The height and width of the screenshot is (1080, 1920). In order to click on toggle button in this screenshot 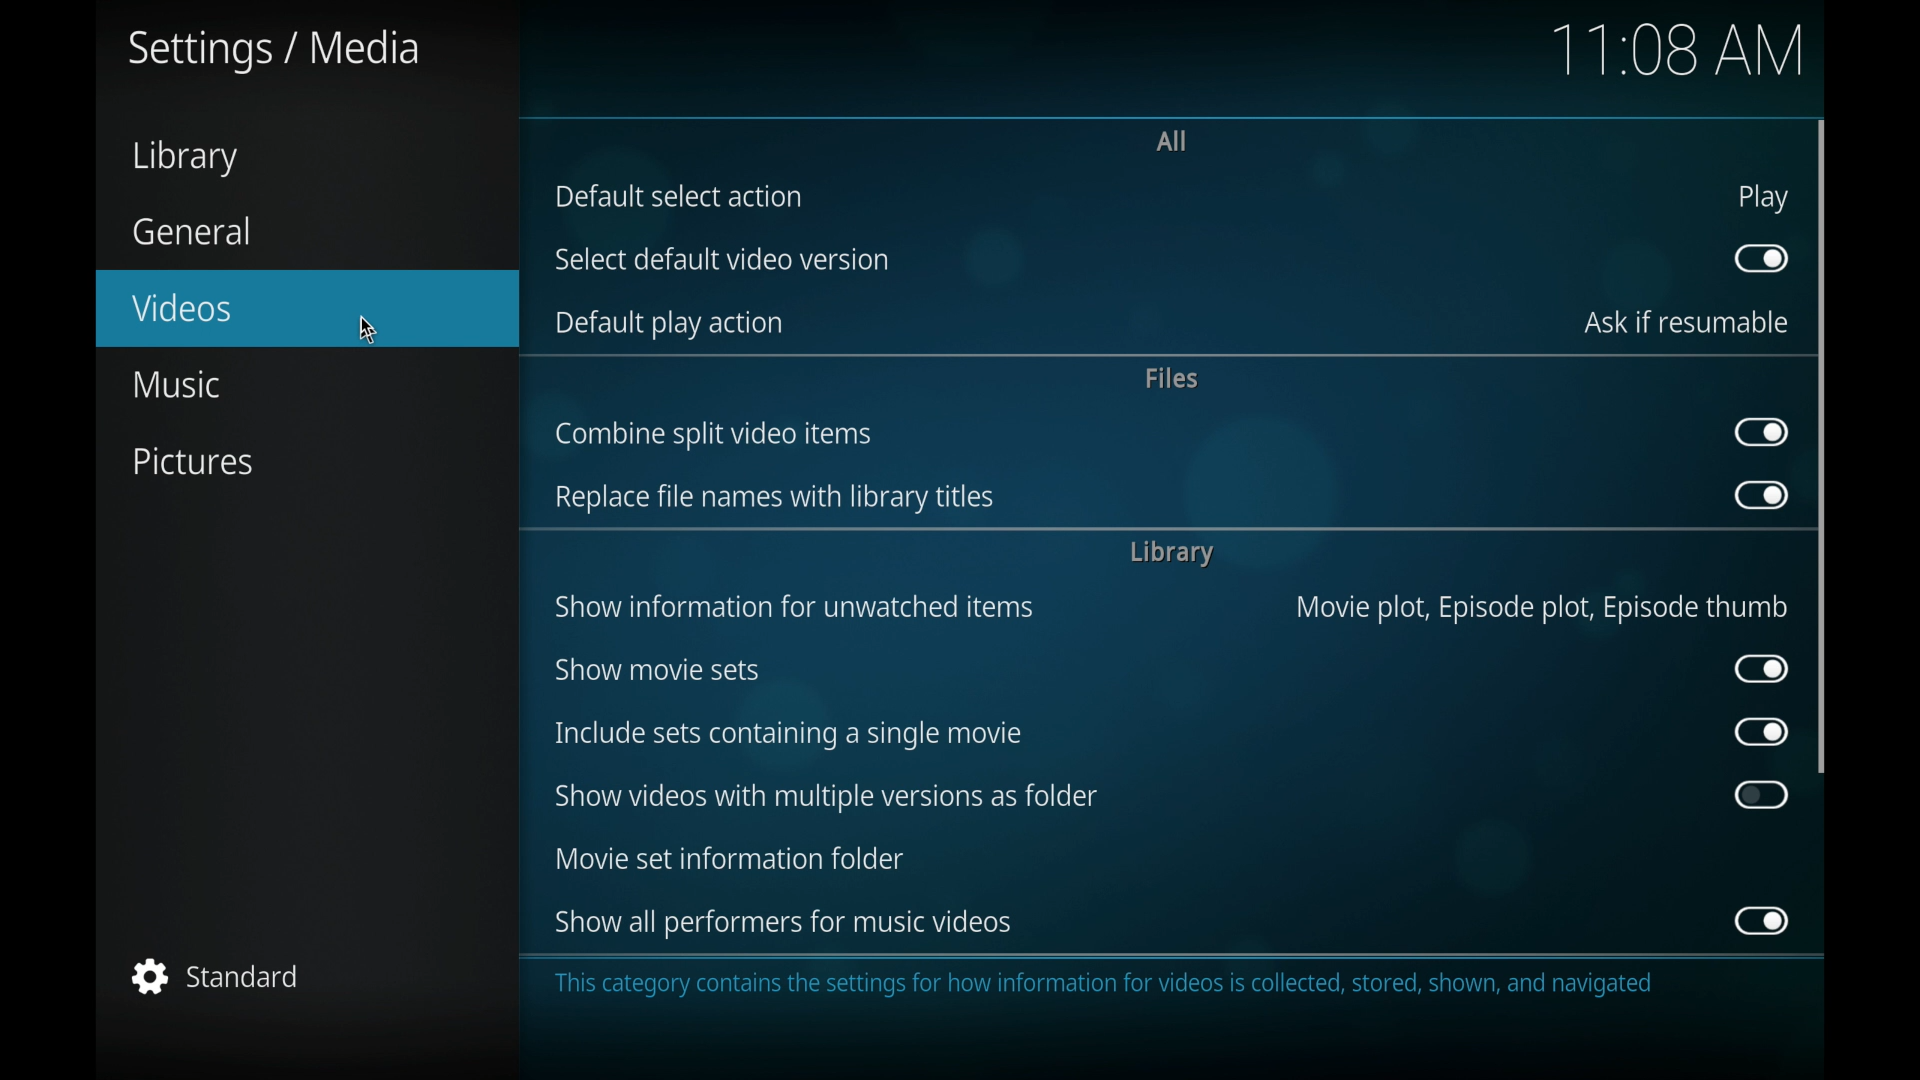, I will do `click(1762, 795)`.